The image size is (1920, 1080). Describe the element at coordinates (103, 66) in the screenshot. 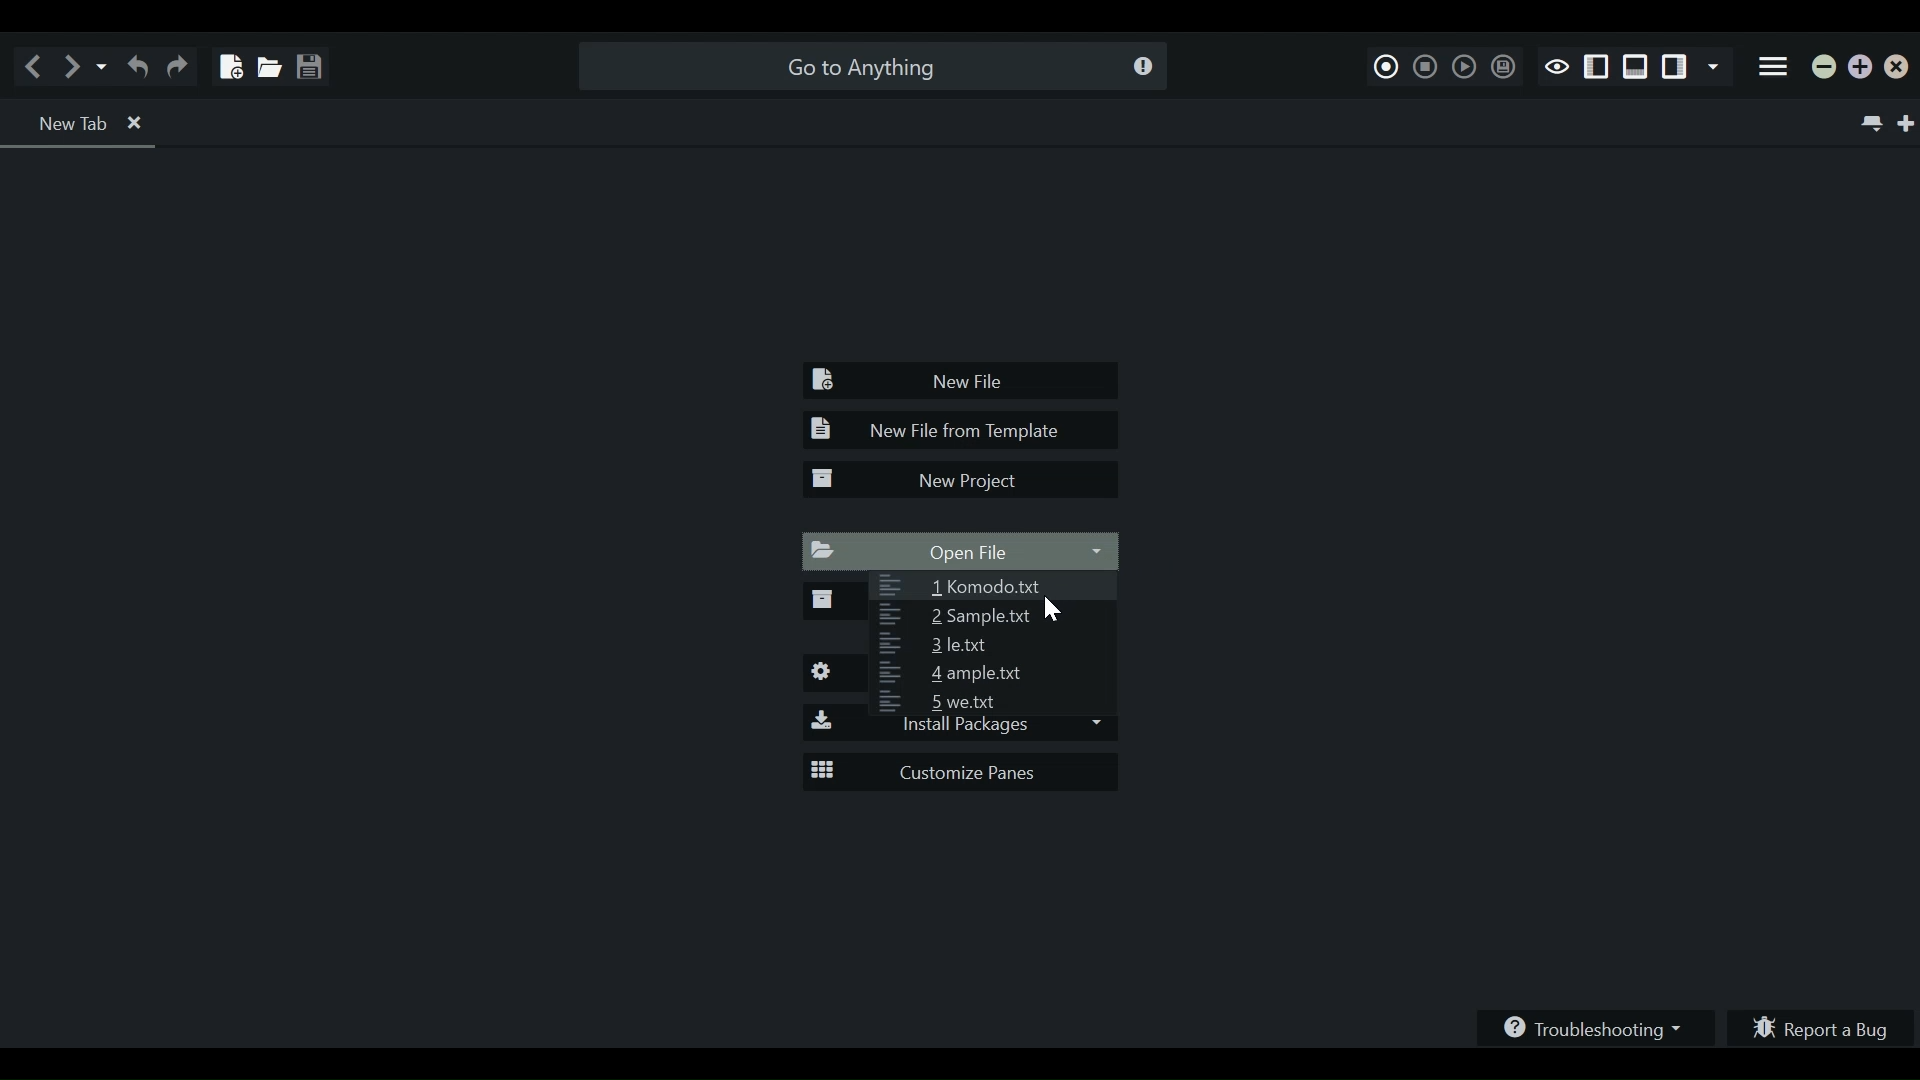

I see `Recent locations` at that location.